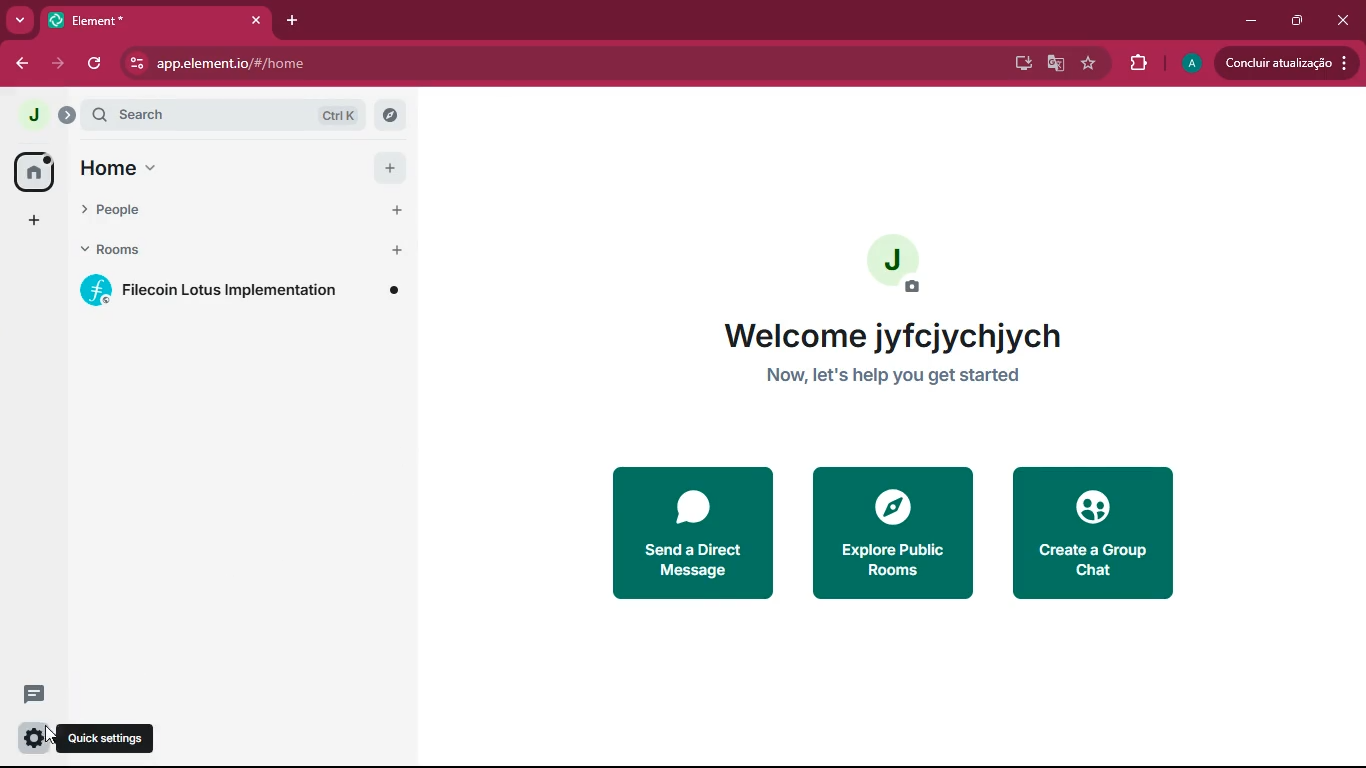 Image resolution: width=1366 pixels, height=768 pixels. Describe the element at coordinates (32, 221) in the screenshot. I see `add` at that location.